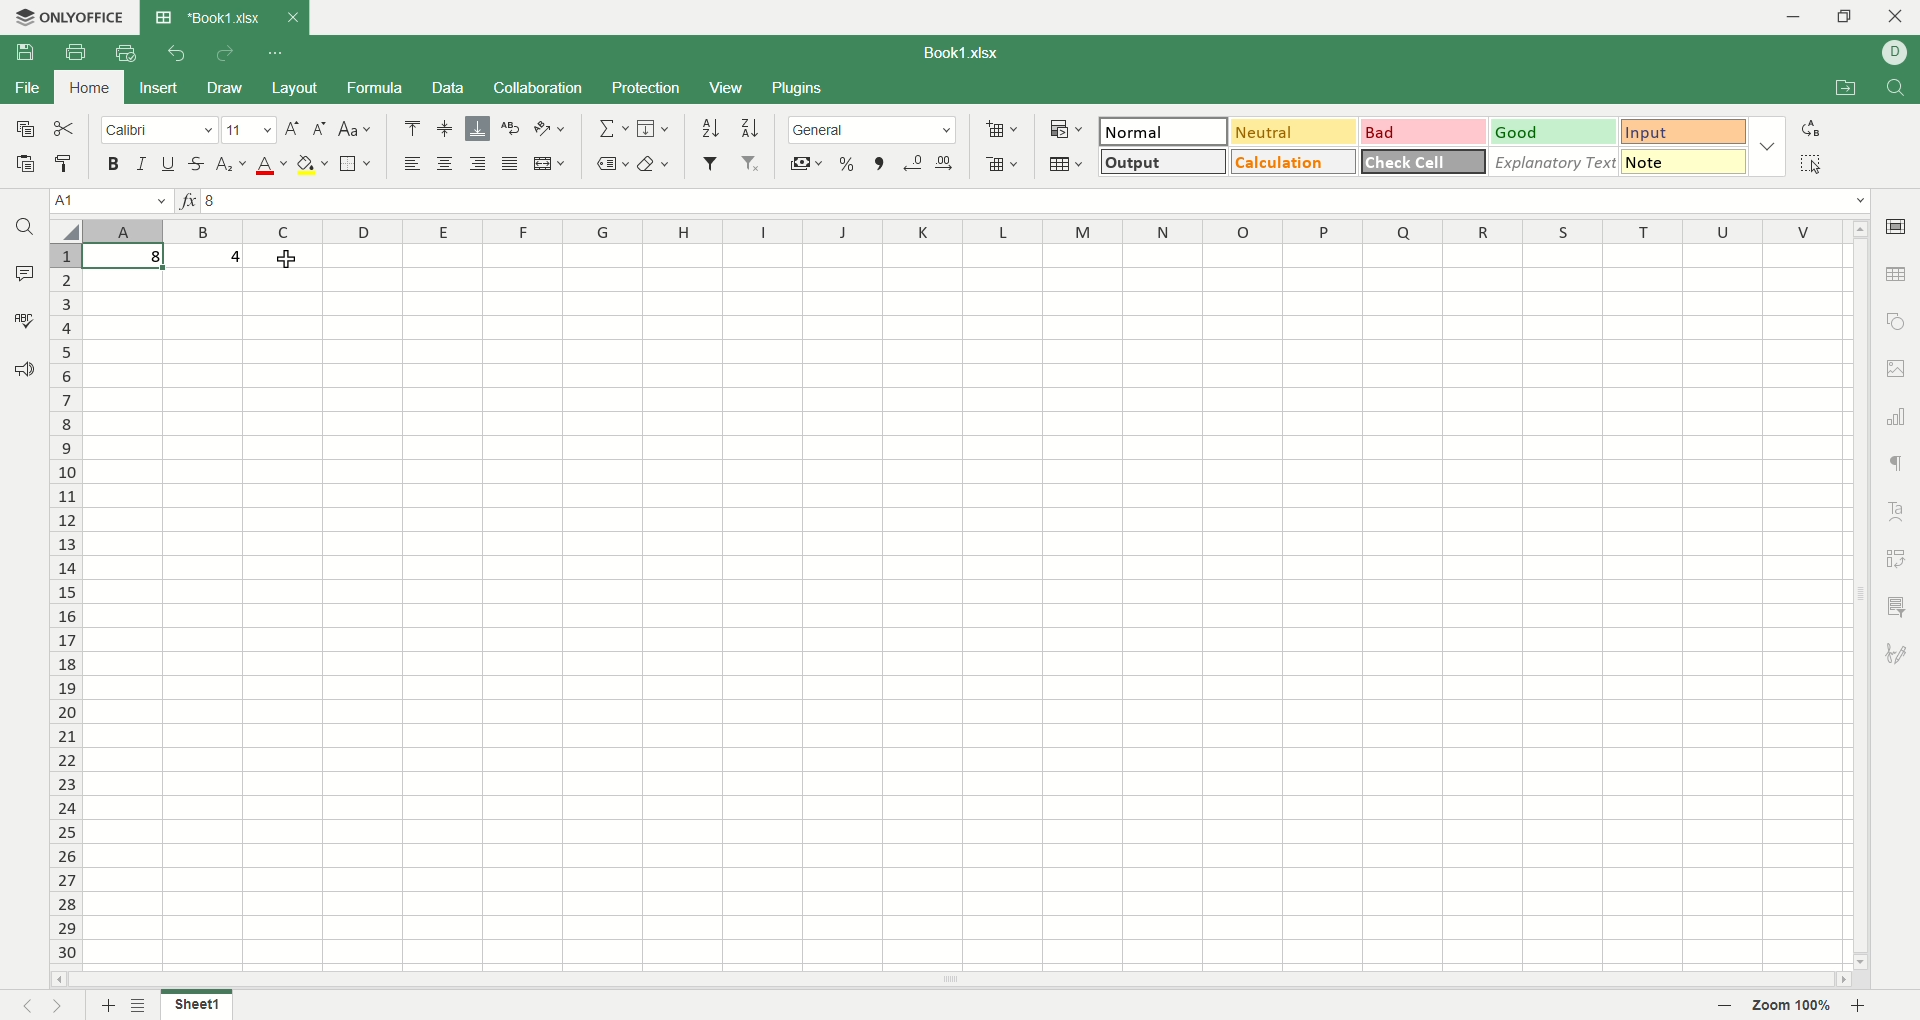  I want to click on zoom out, so click(1726, 1006).